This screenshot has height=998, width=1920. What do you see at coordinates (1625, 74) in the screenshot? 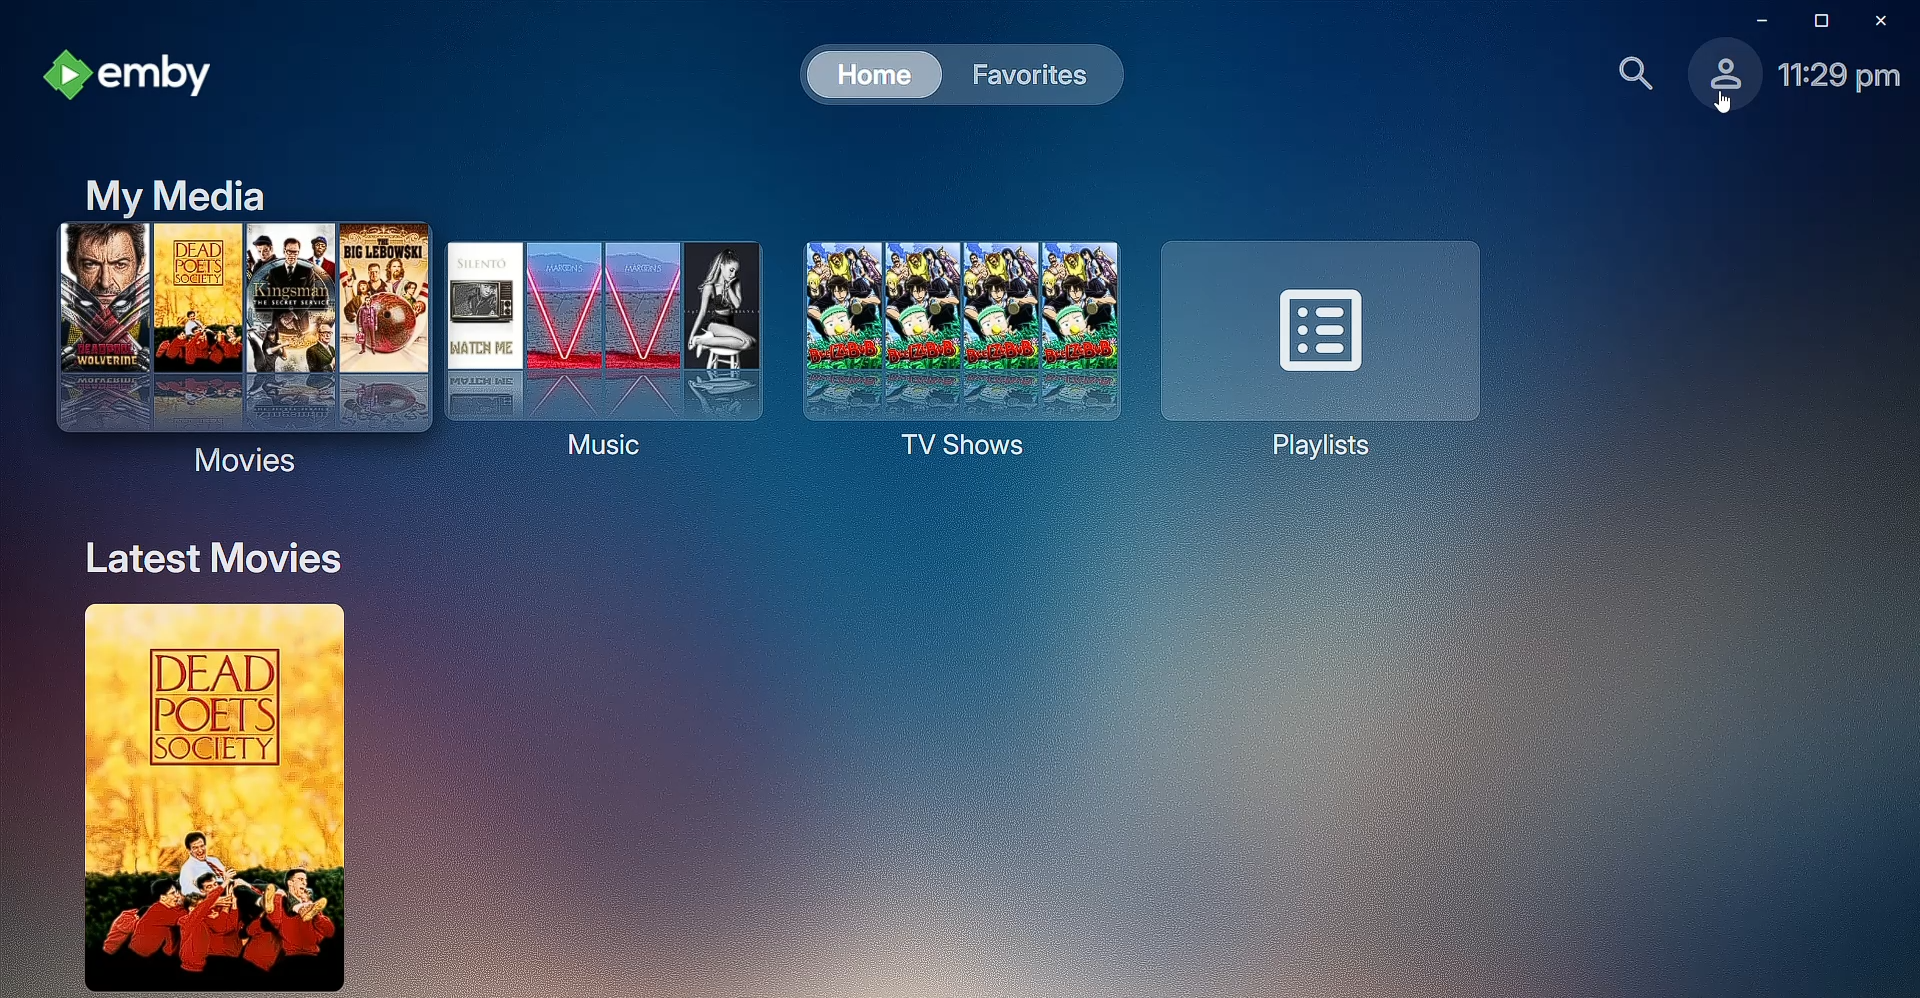
I see `Find` at bounding box center [1625, 74].